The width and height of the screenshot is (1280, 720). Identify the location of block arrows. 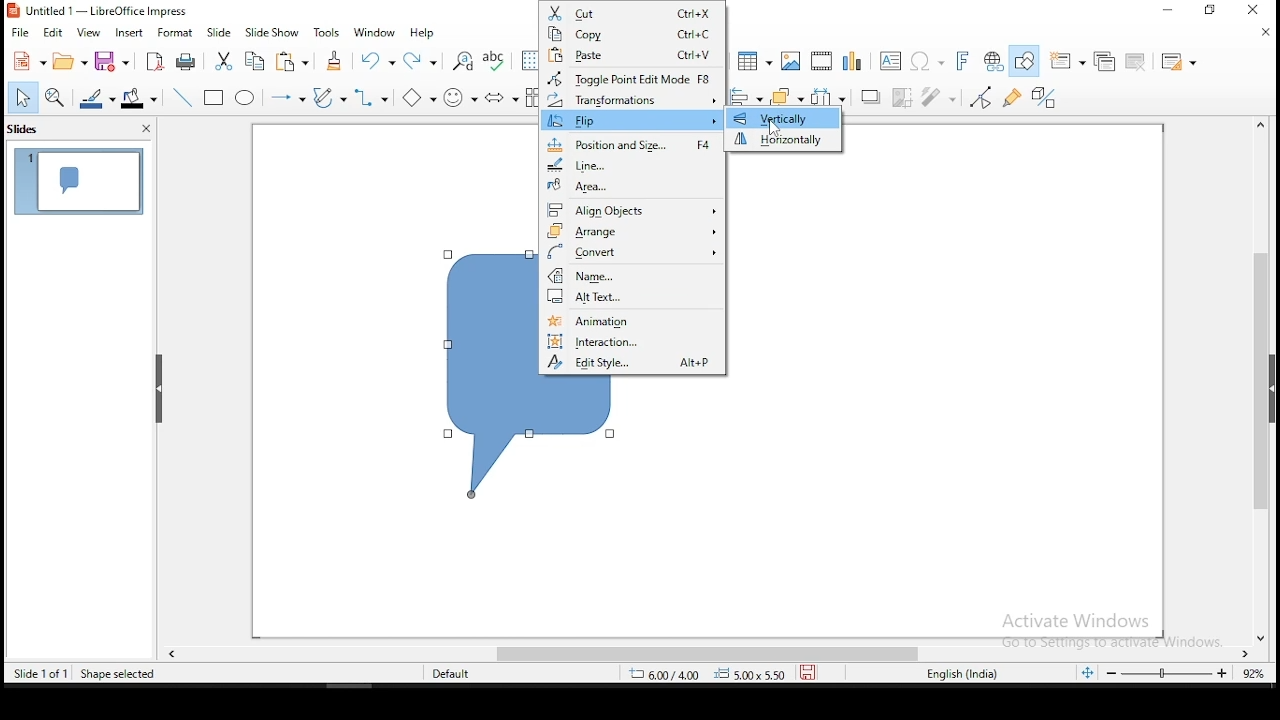
(504, 98).